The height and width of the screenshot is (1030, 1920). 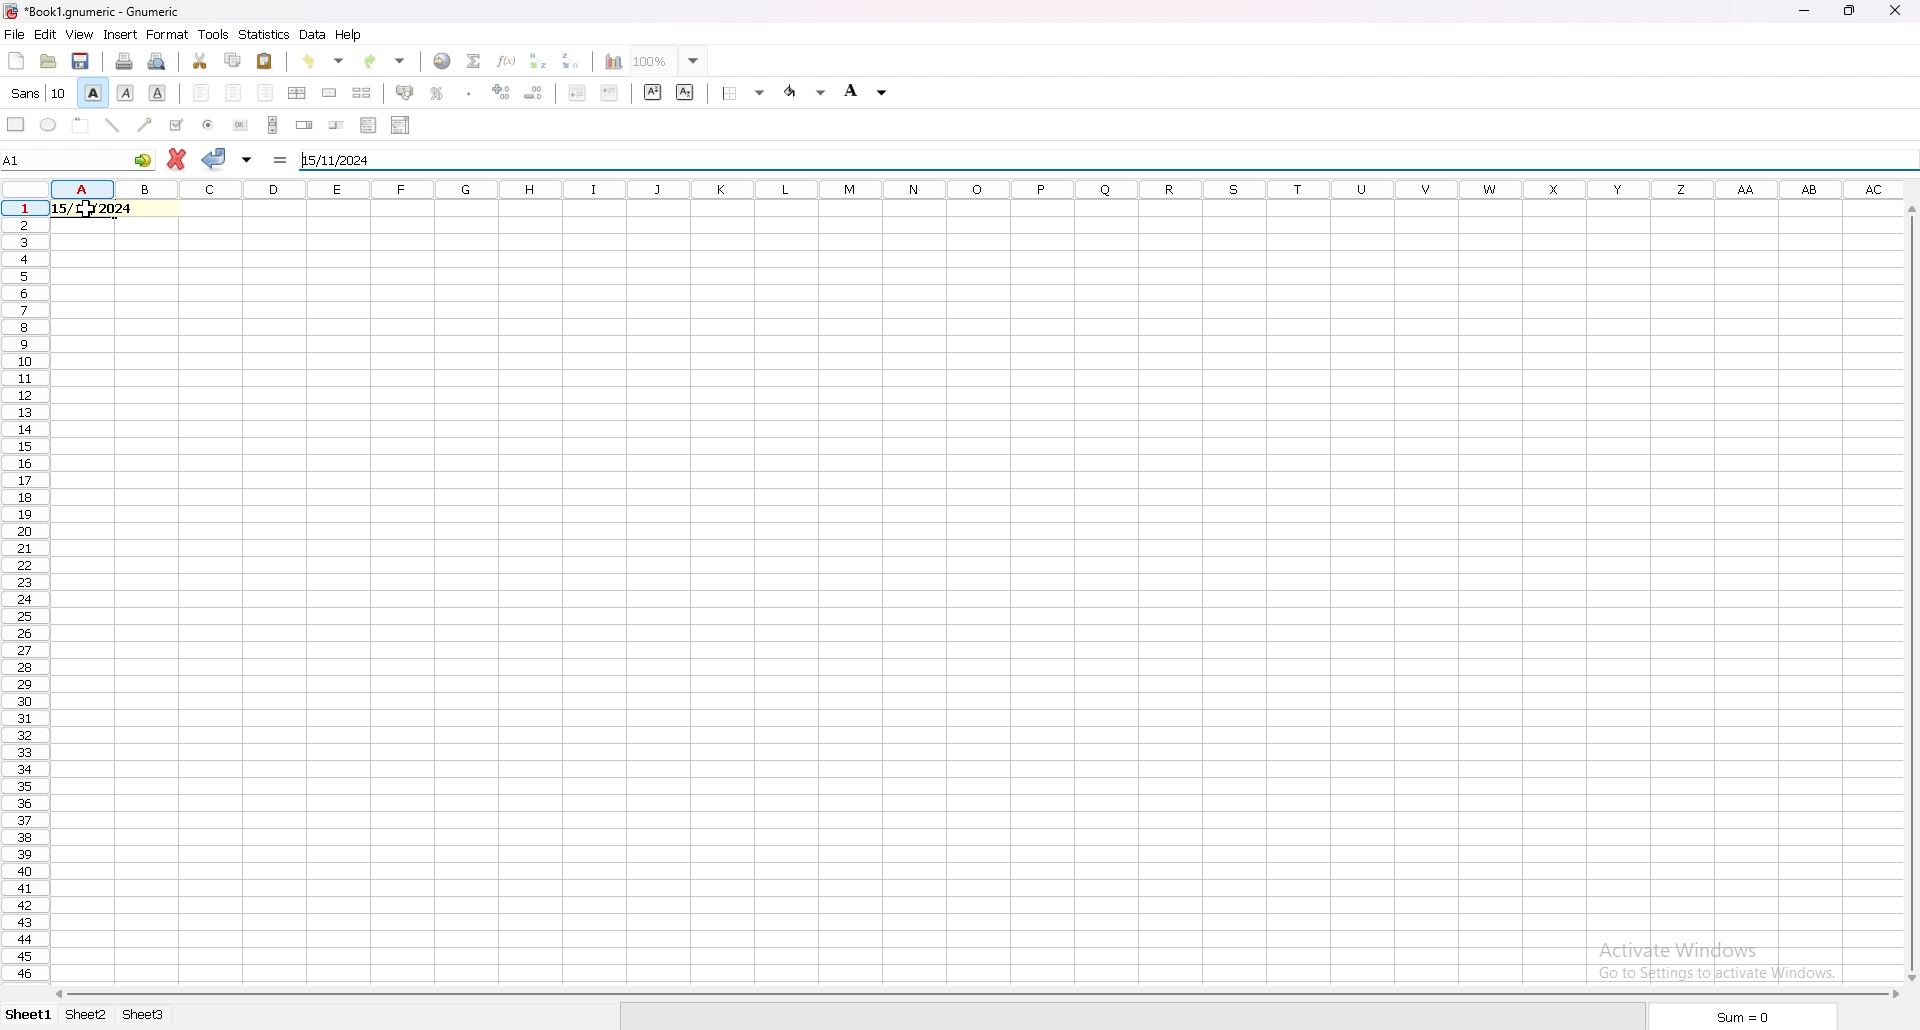 What do you see at coordinates (49, 124) in the screenshot?
I see `ellipse` at bounding box center [49, 124].